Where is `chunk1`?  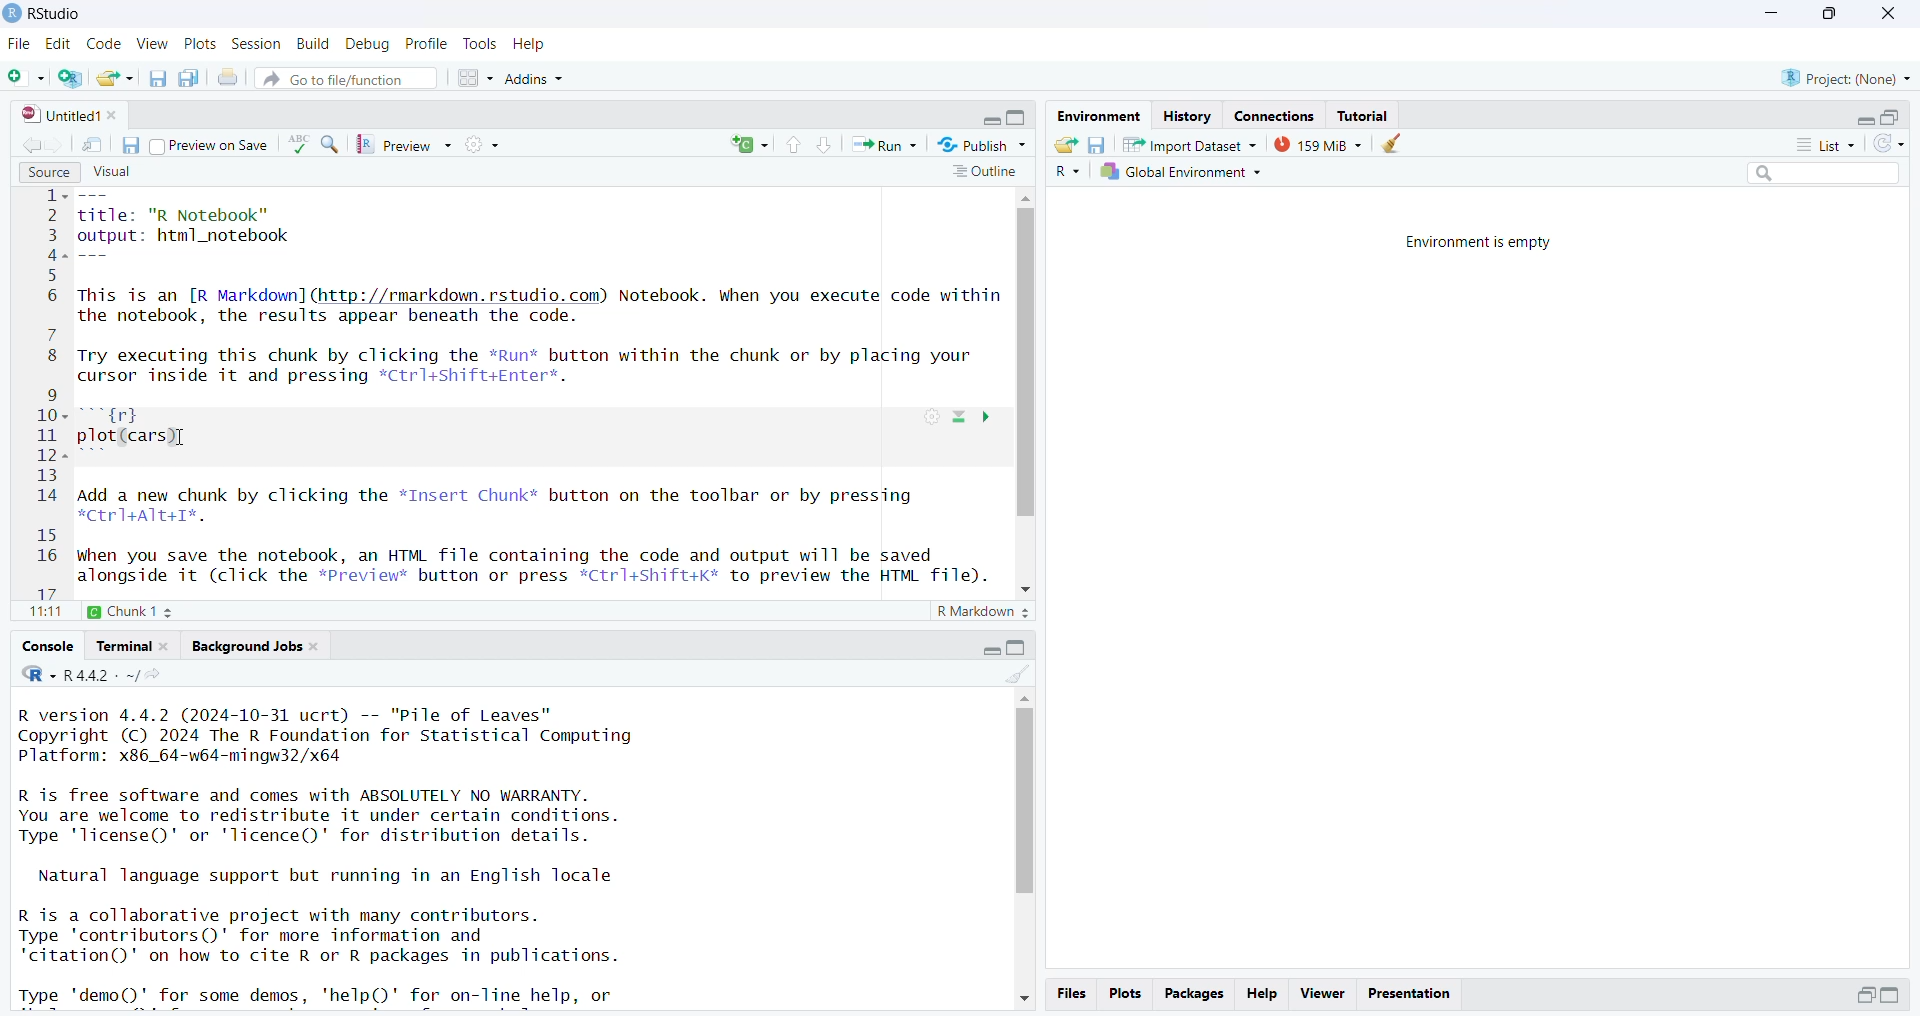 chunk1 is located at coordinates (142, 609).